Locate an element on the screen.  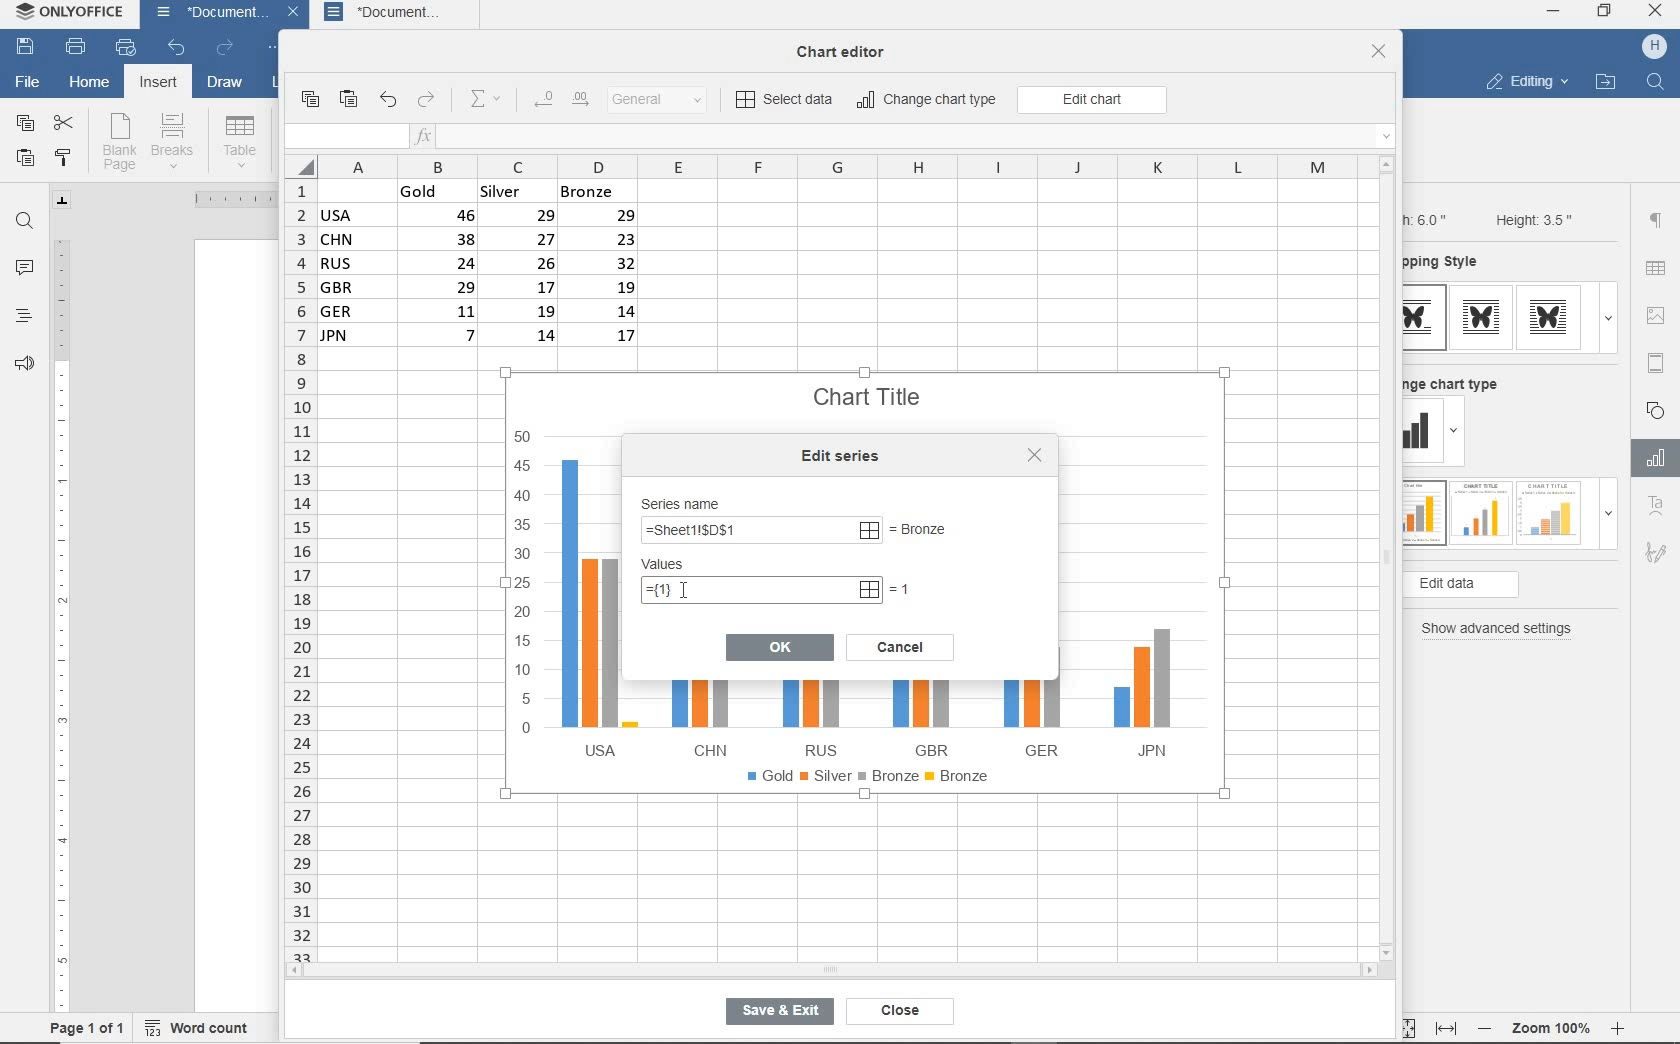
breaks is located at coordinates (176, 141).